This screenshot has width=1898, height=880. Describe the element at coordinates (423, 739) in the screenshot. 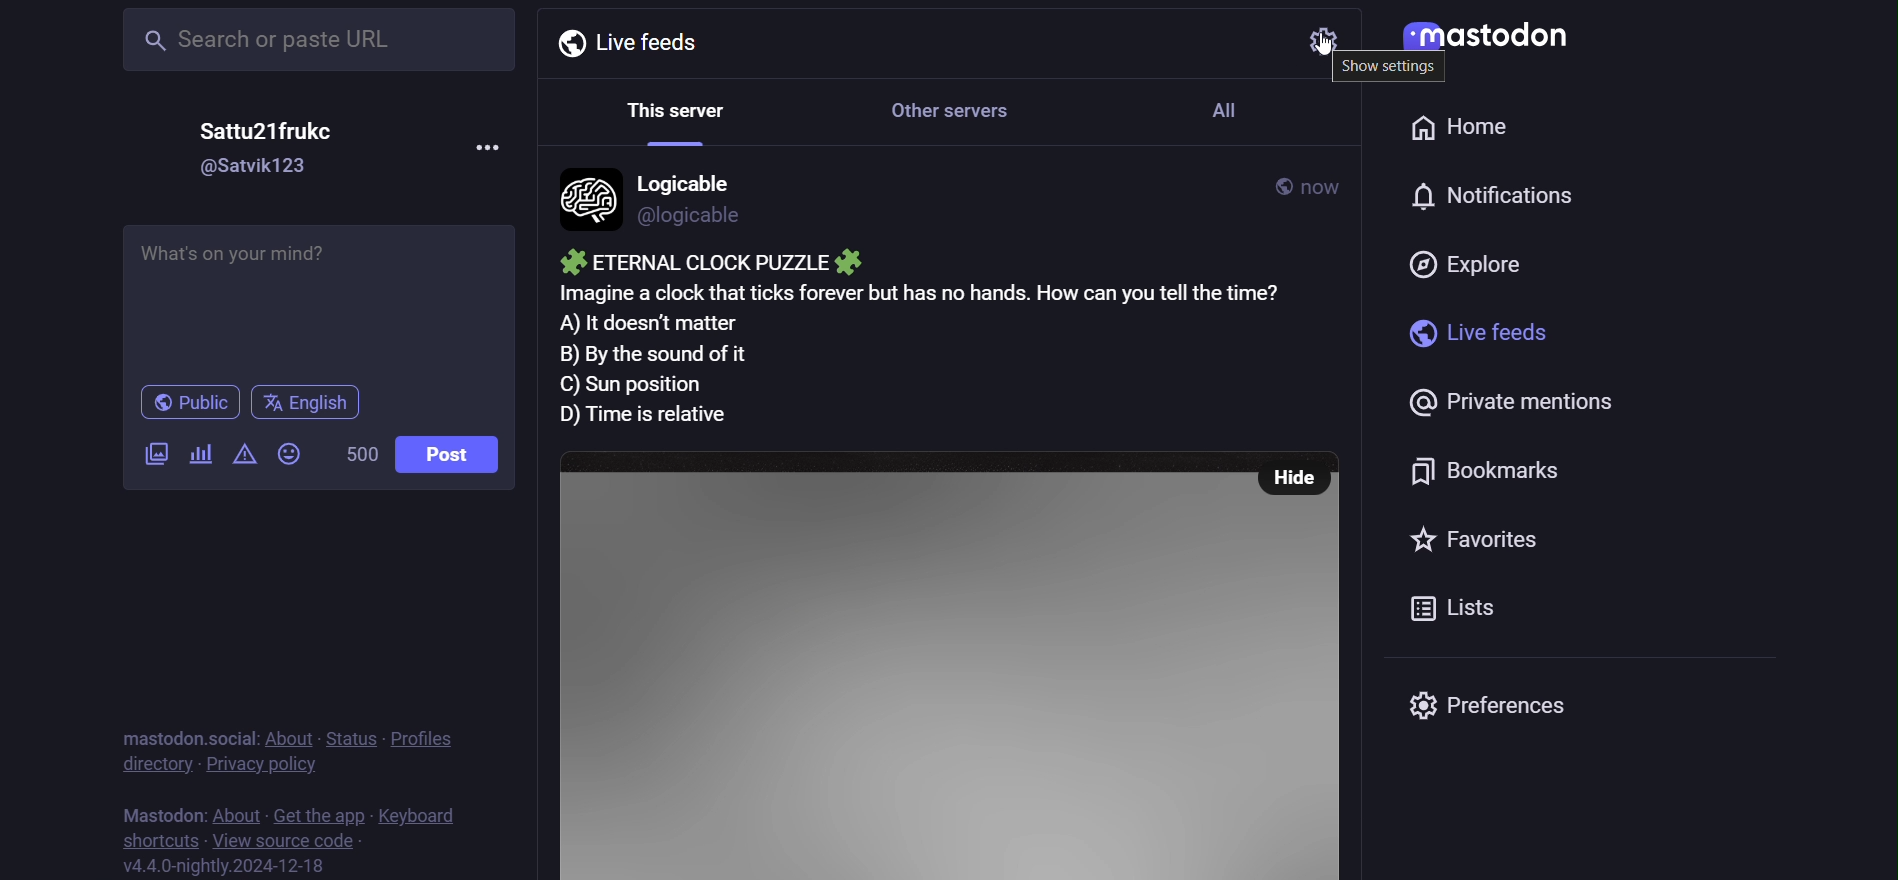

I see `profiles` at that location.